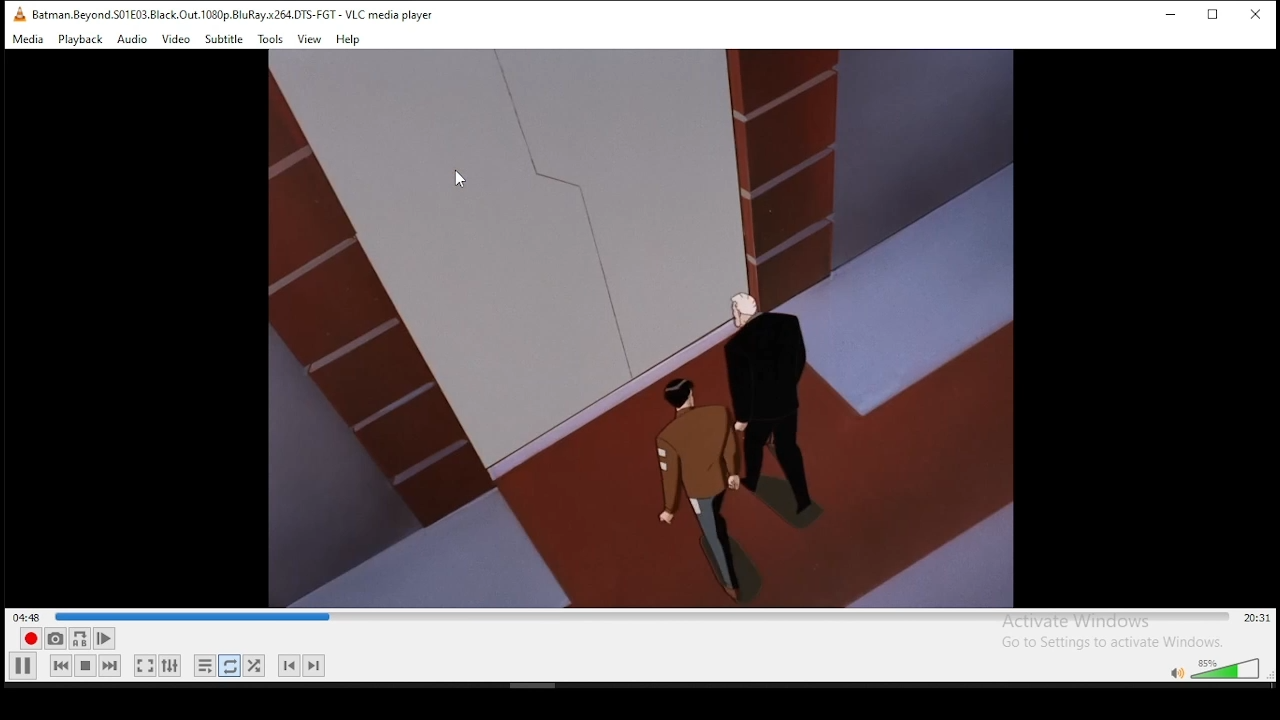 The width and height of the screenshot is (1280, 720). What do you see at coordinates (224, 40) in the screenshot?
I see `Subtitle` at bounding box center [224, 40].